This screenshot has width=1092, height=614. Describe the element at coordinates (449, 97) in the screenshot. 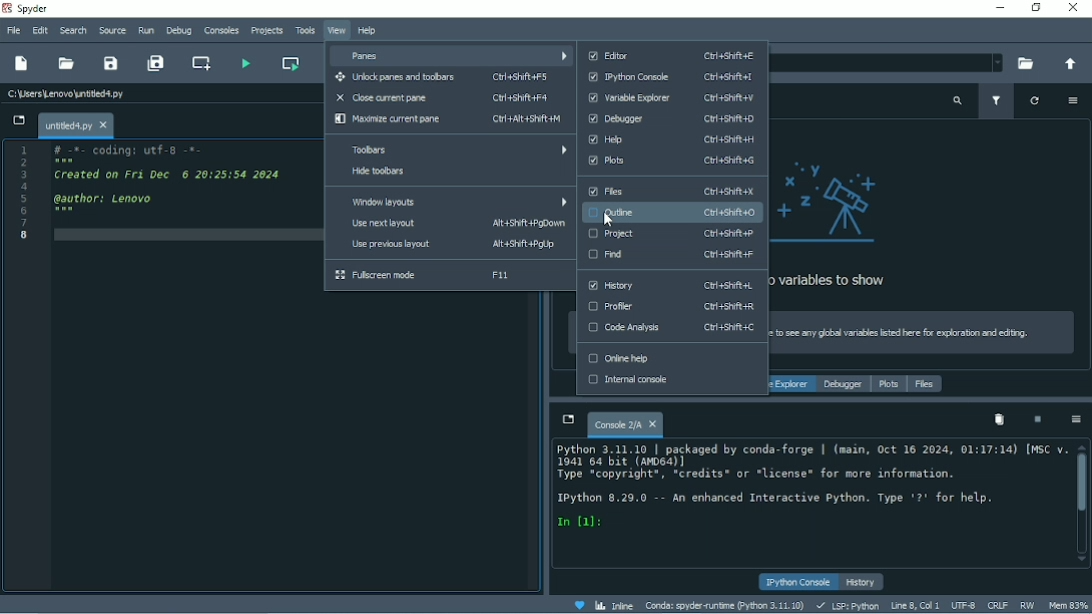

I see `Close current pane` at that location.